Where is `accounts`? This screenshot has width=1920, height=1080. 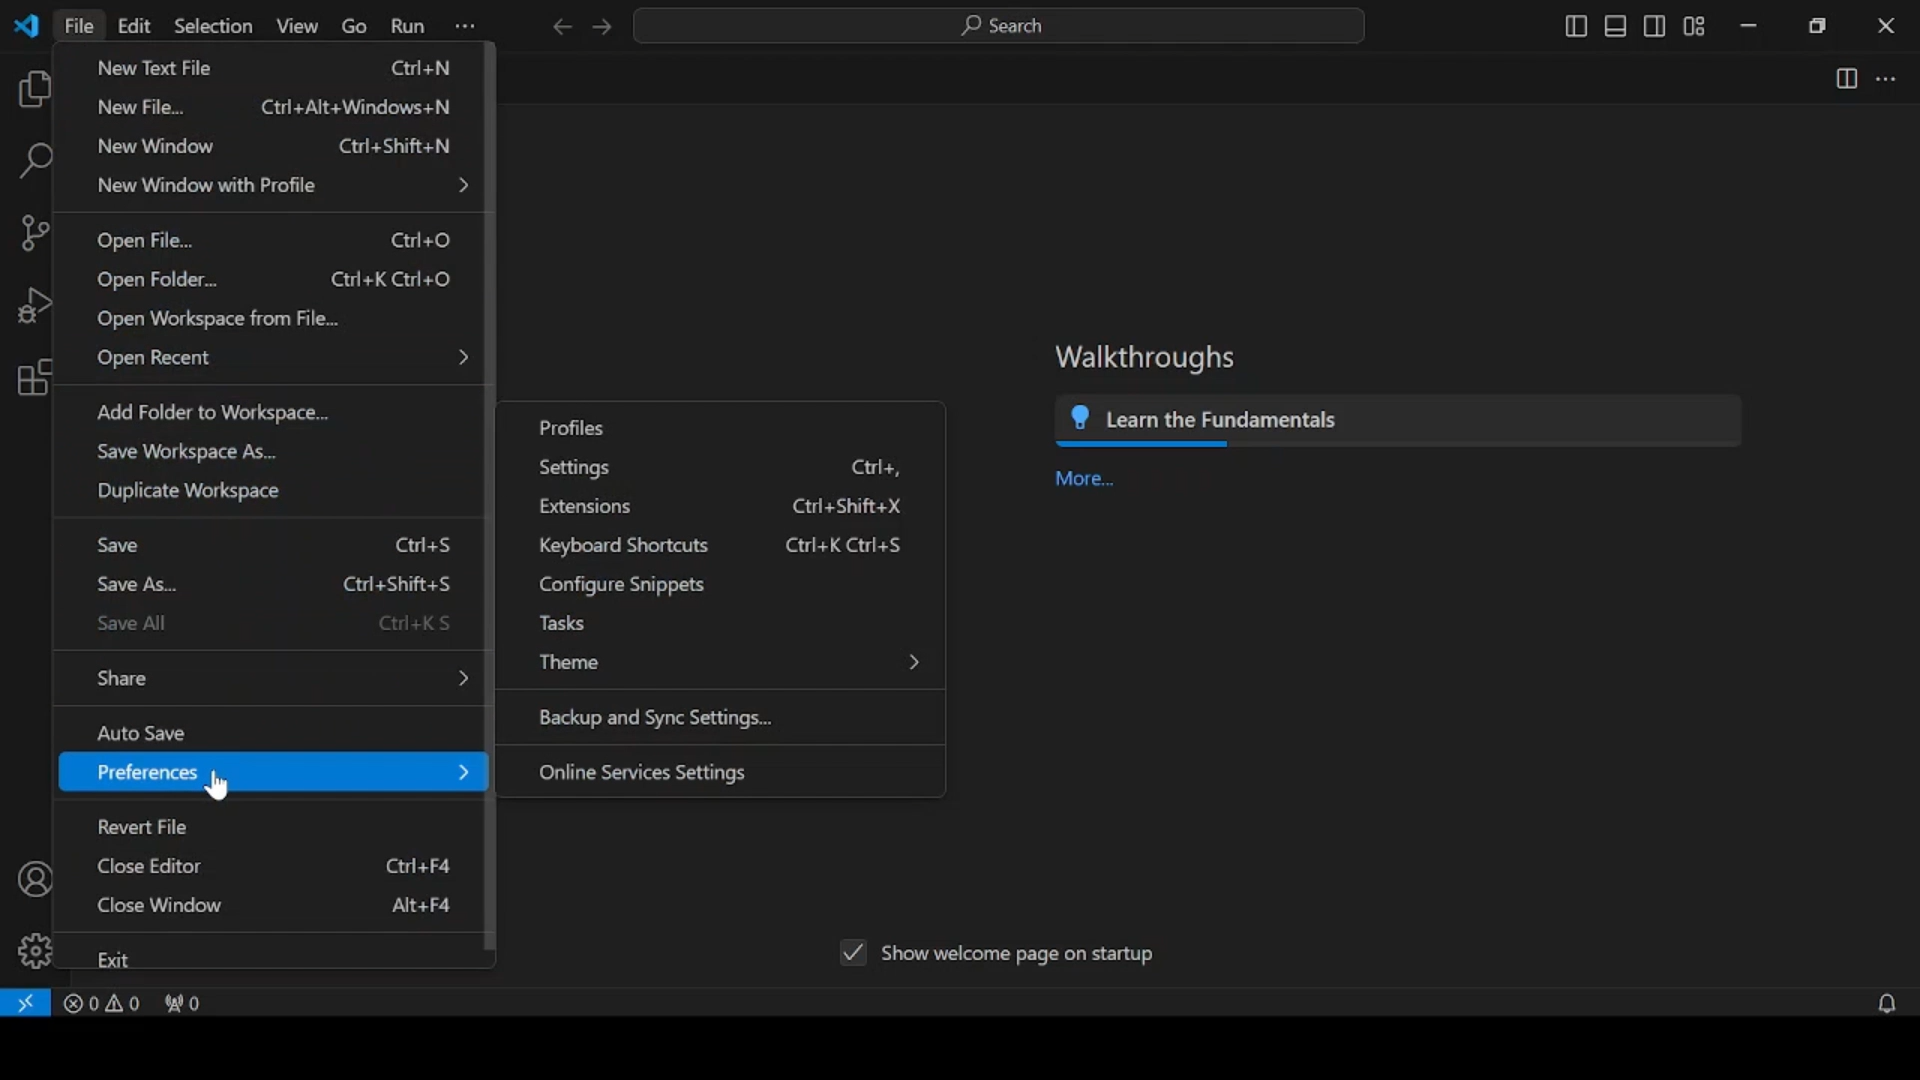 accounts is located at coordinates (31, 879).